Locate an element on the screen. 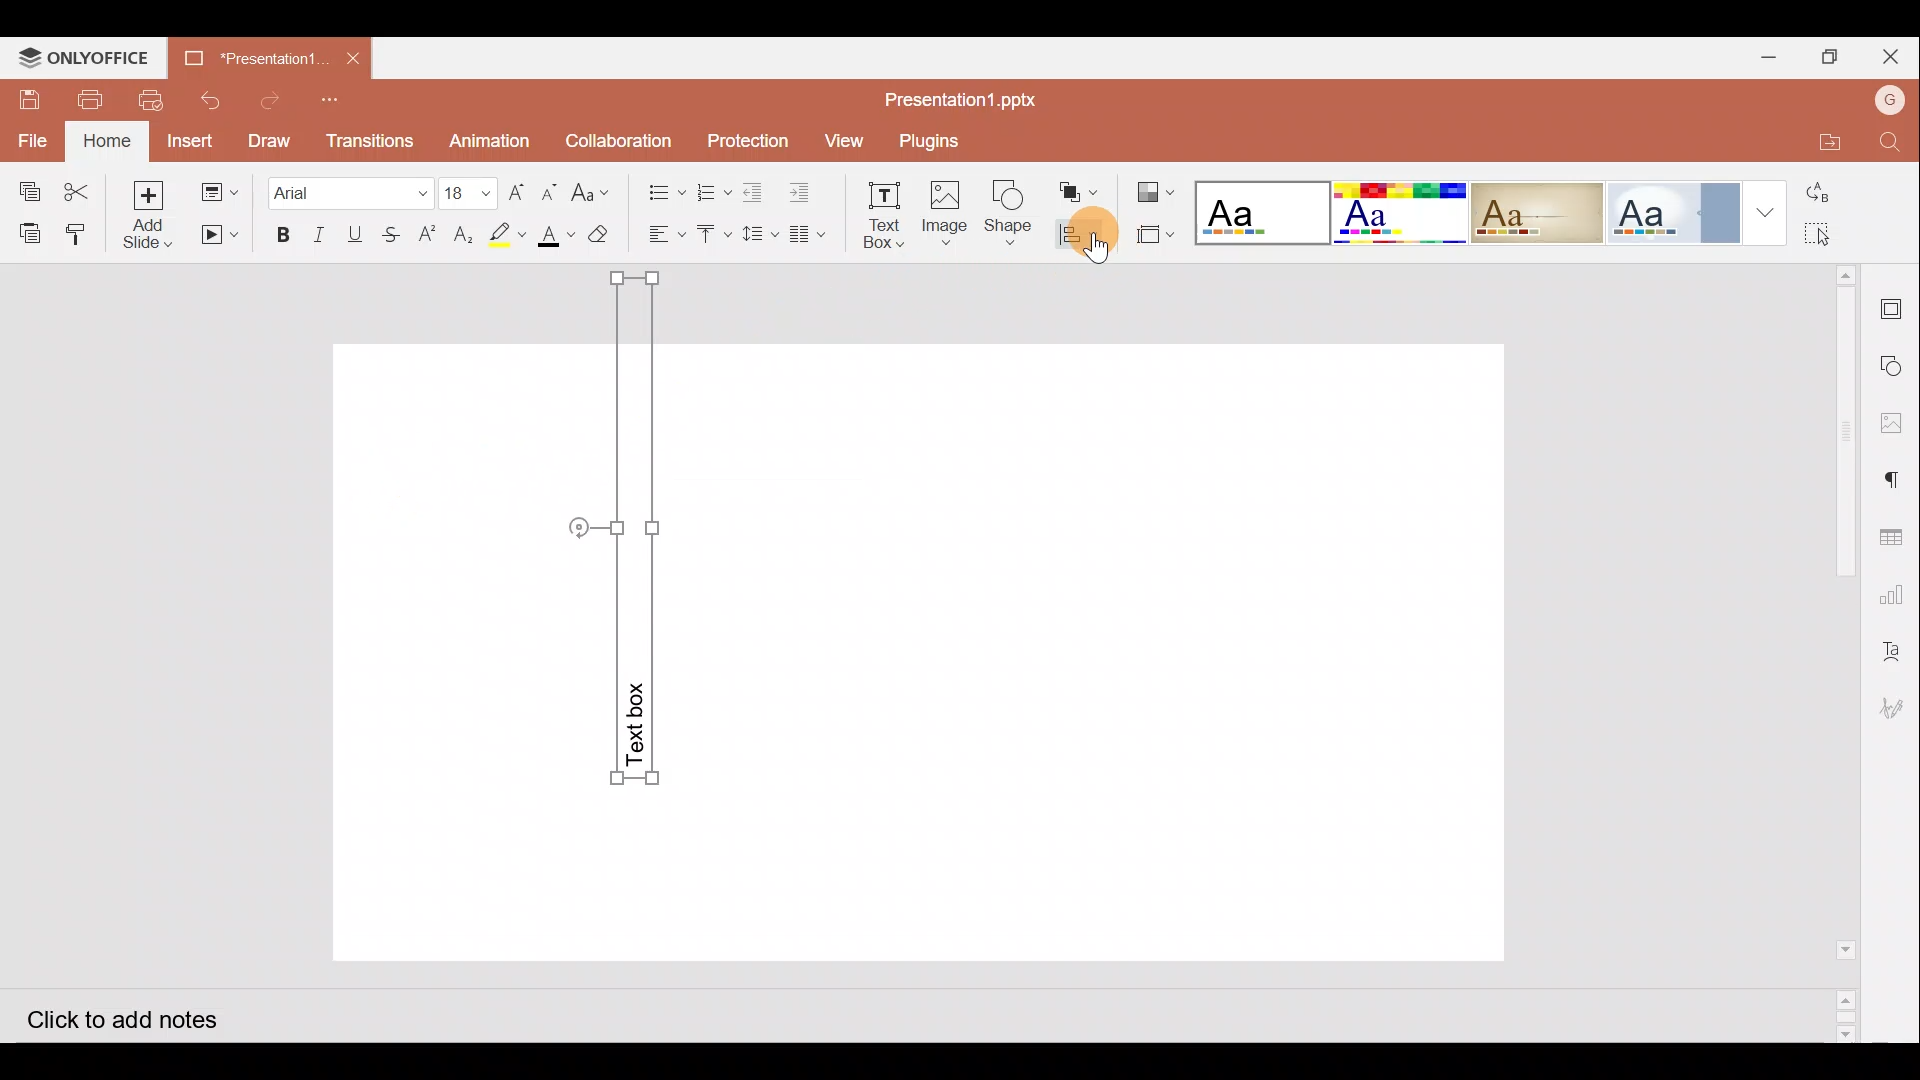 This screenshot has width=1920, height=1080. Change case is located at coordinates (595, 189).